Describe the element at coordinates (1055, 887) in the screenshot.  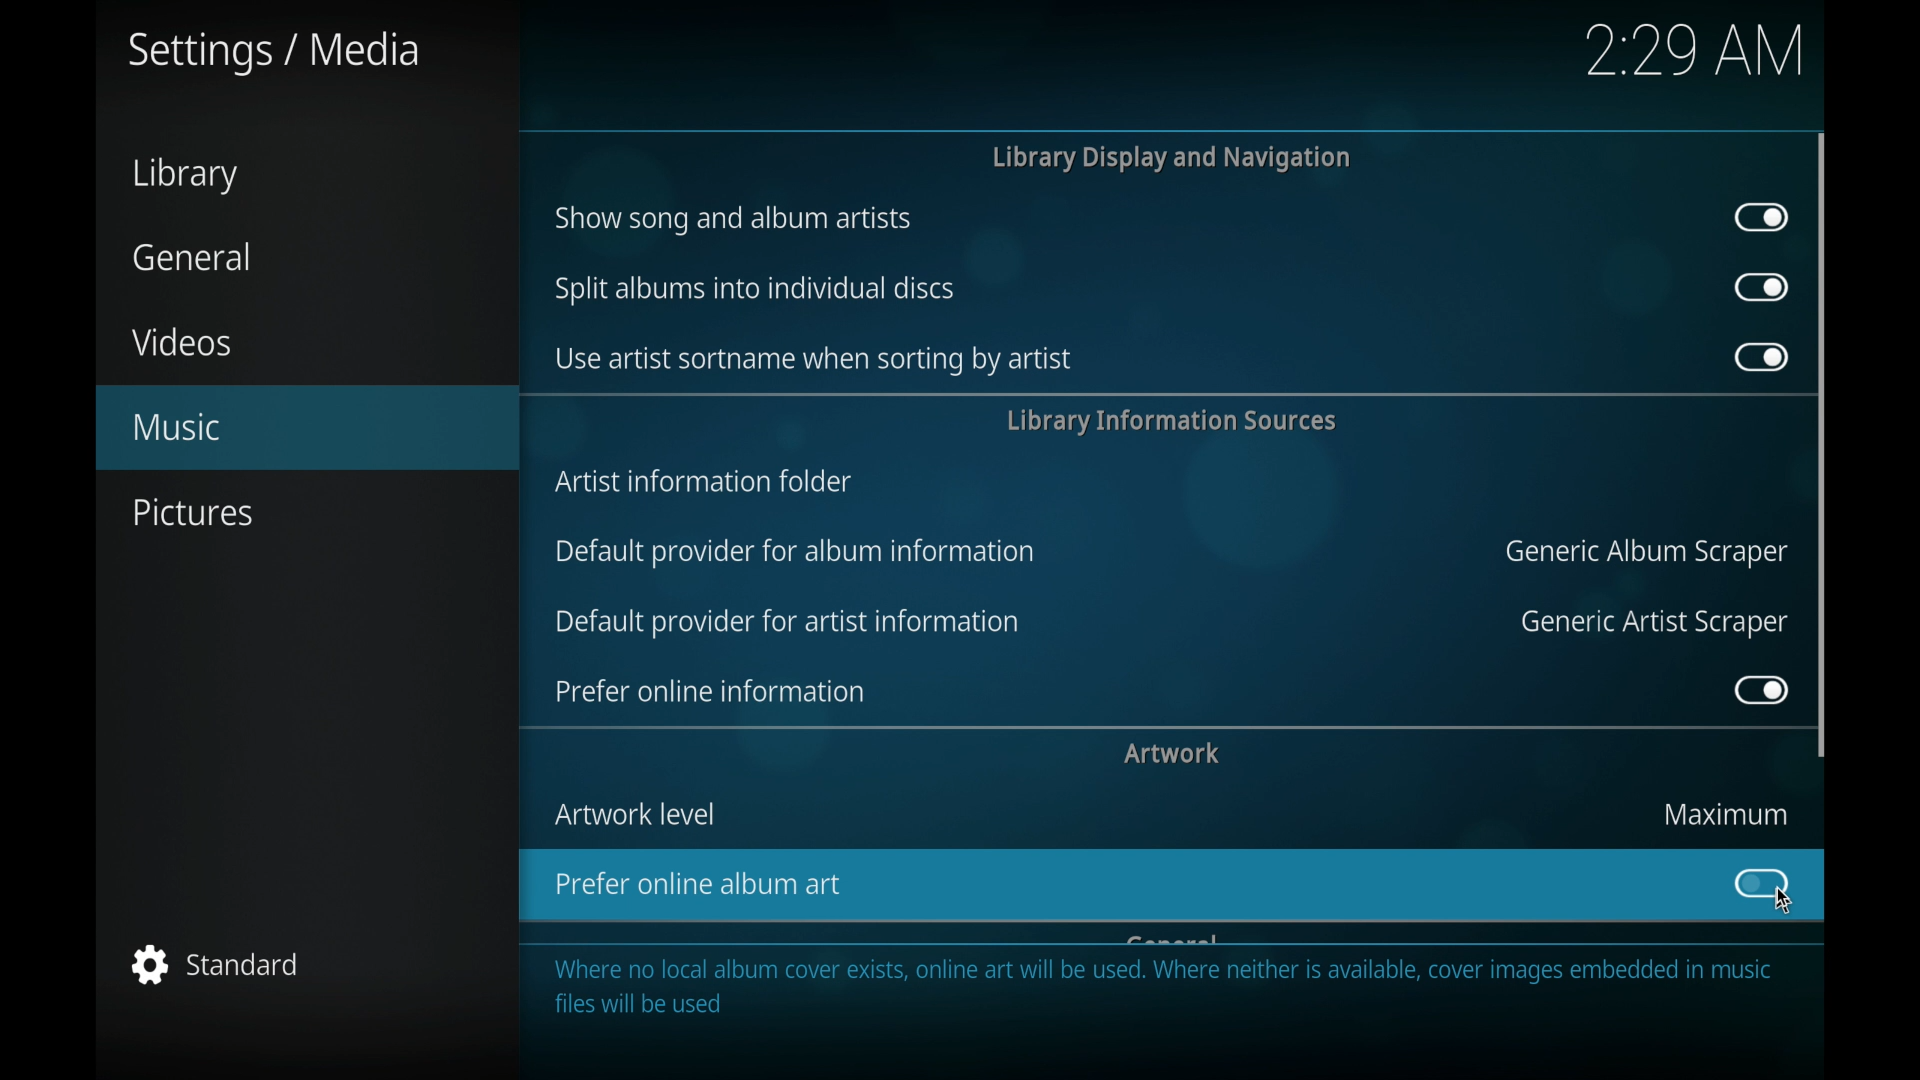
I see `prefer online album art` at that location.